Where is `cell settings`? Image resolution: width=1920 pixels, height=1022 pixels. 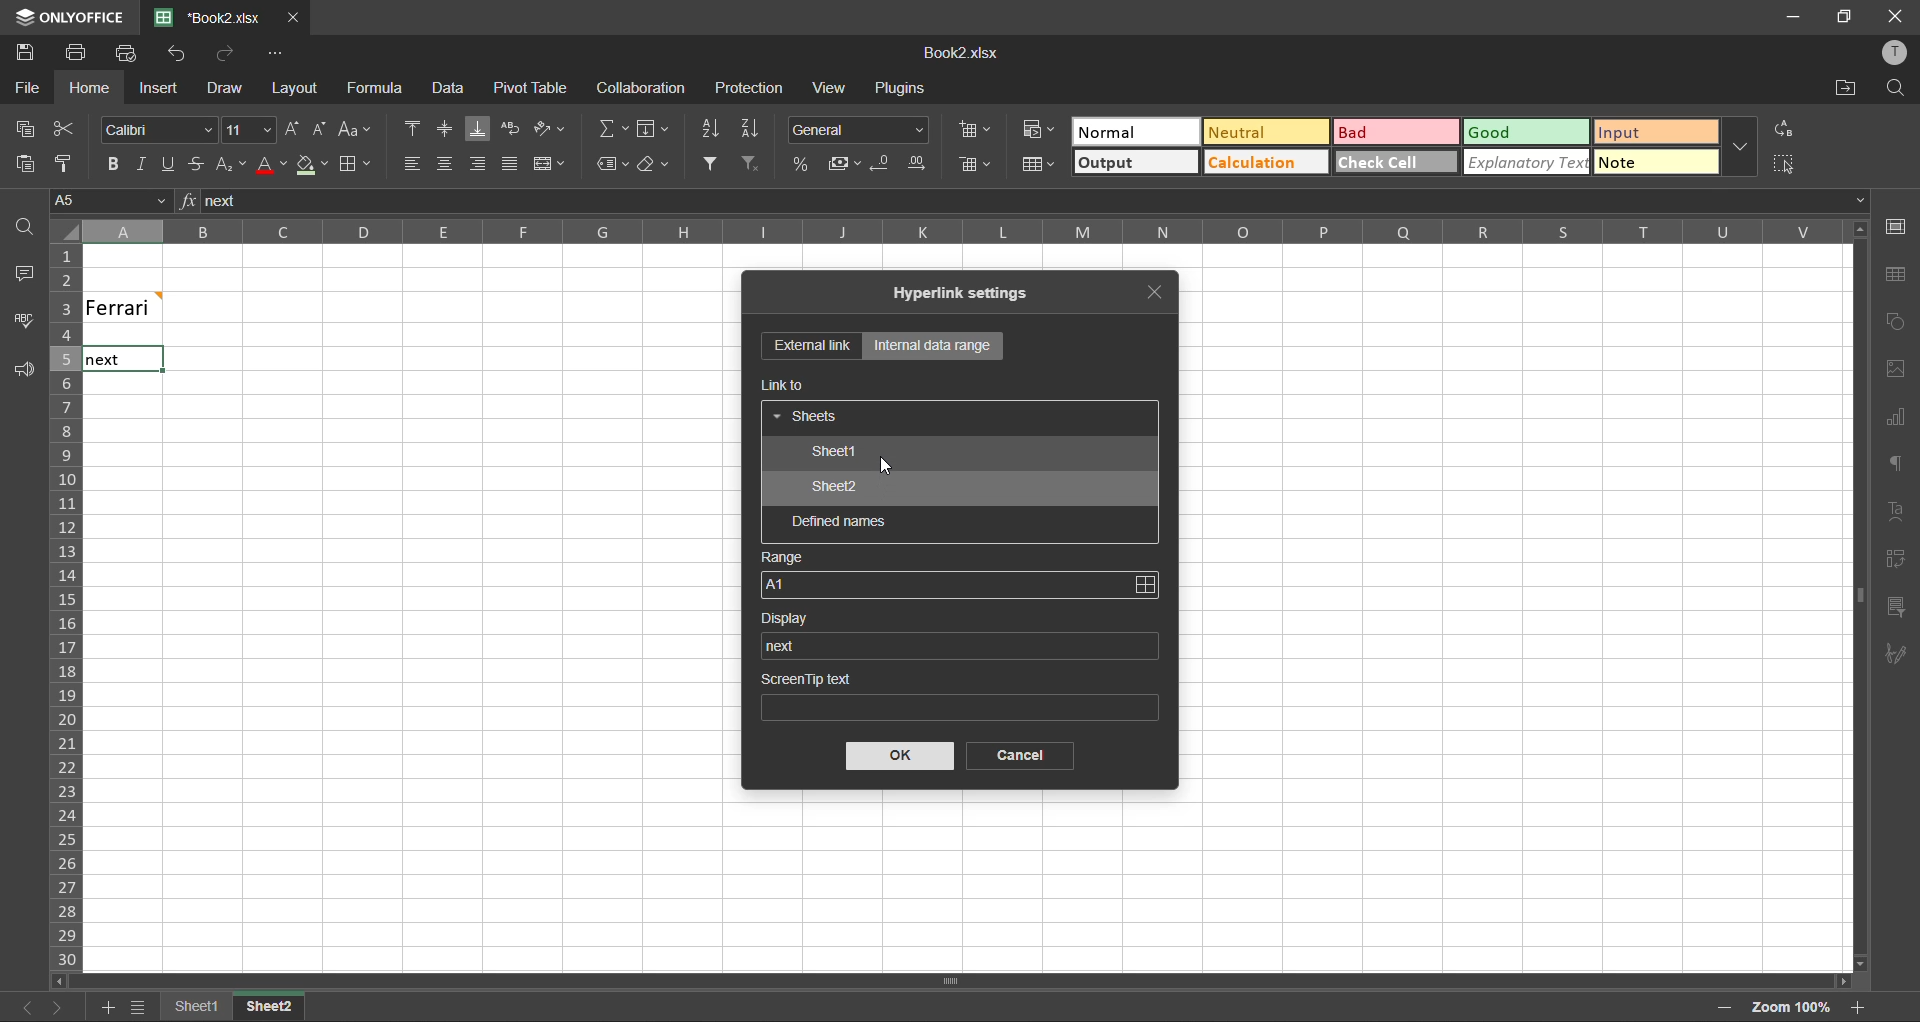 cell settings is located at coordinates (1896, 226).